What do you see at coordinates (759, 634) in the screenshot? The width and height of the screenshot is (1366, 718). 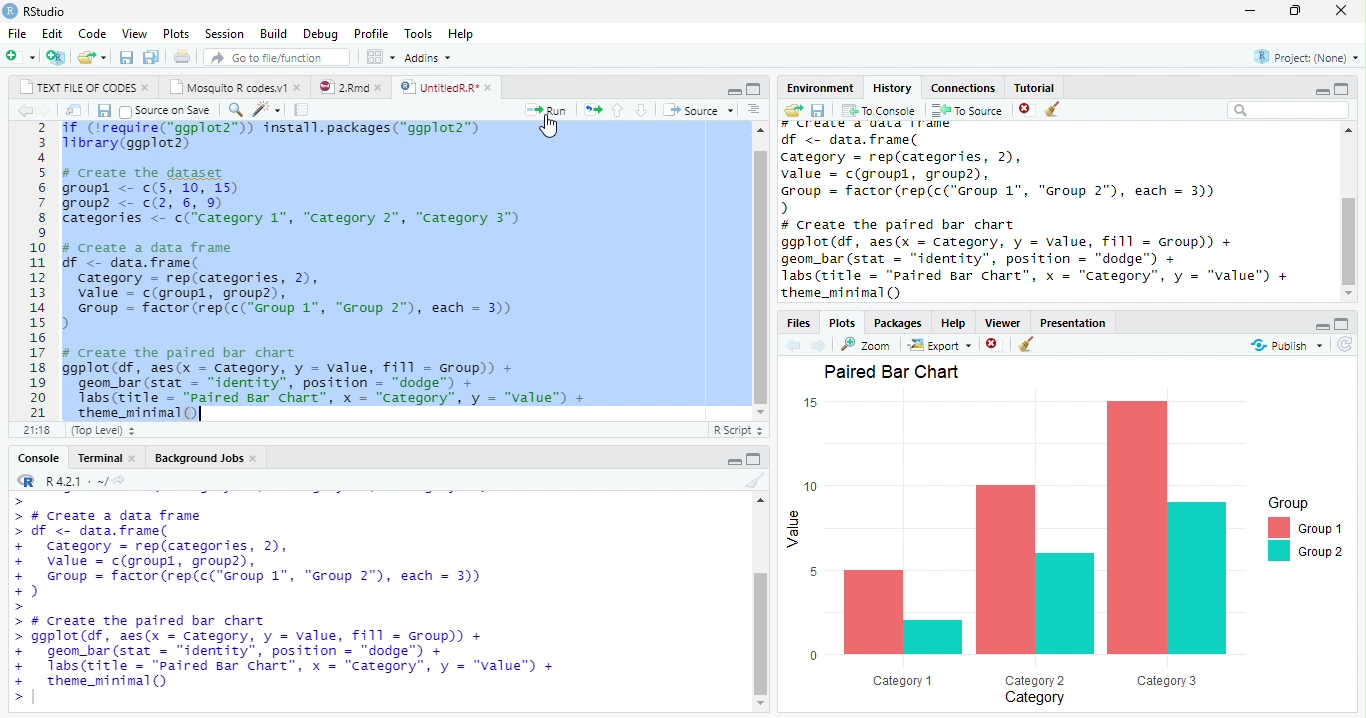 I see `scroll bar` at bounding box center [759, 634].